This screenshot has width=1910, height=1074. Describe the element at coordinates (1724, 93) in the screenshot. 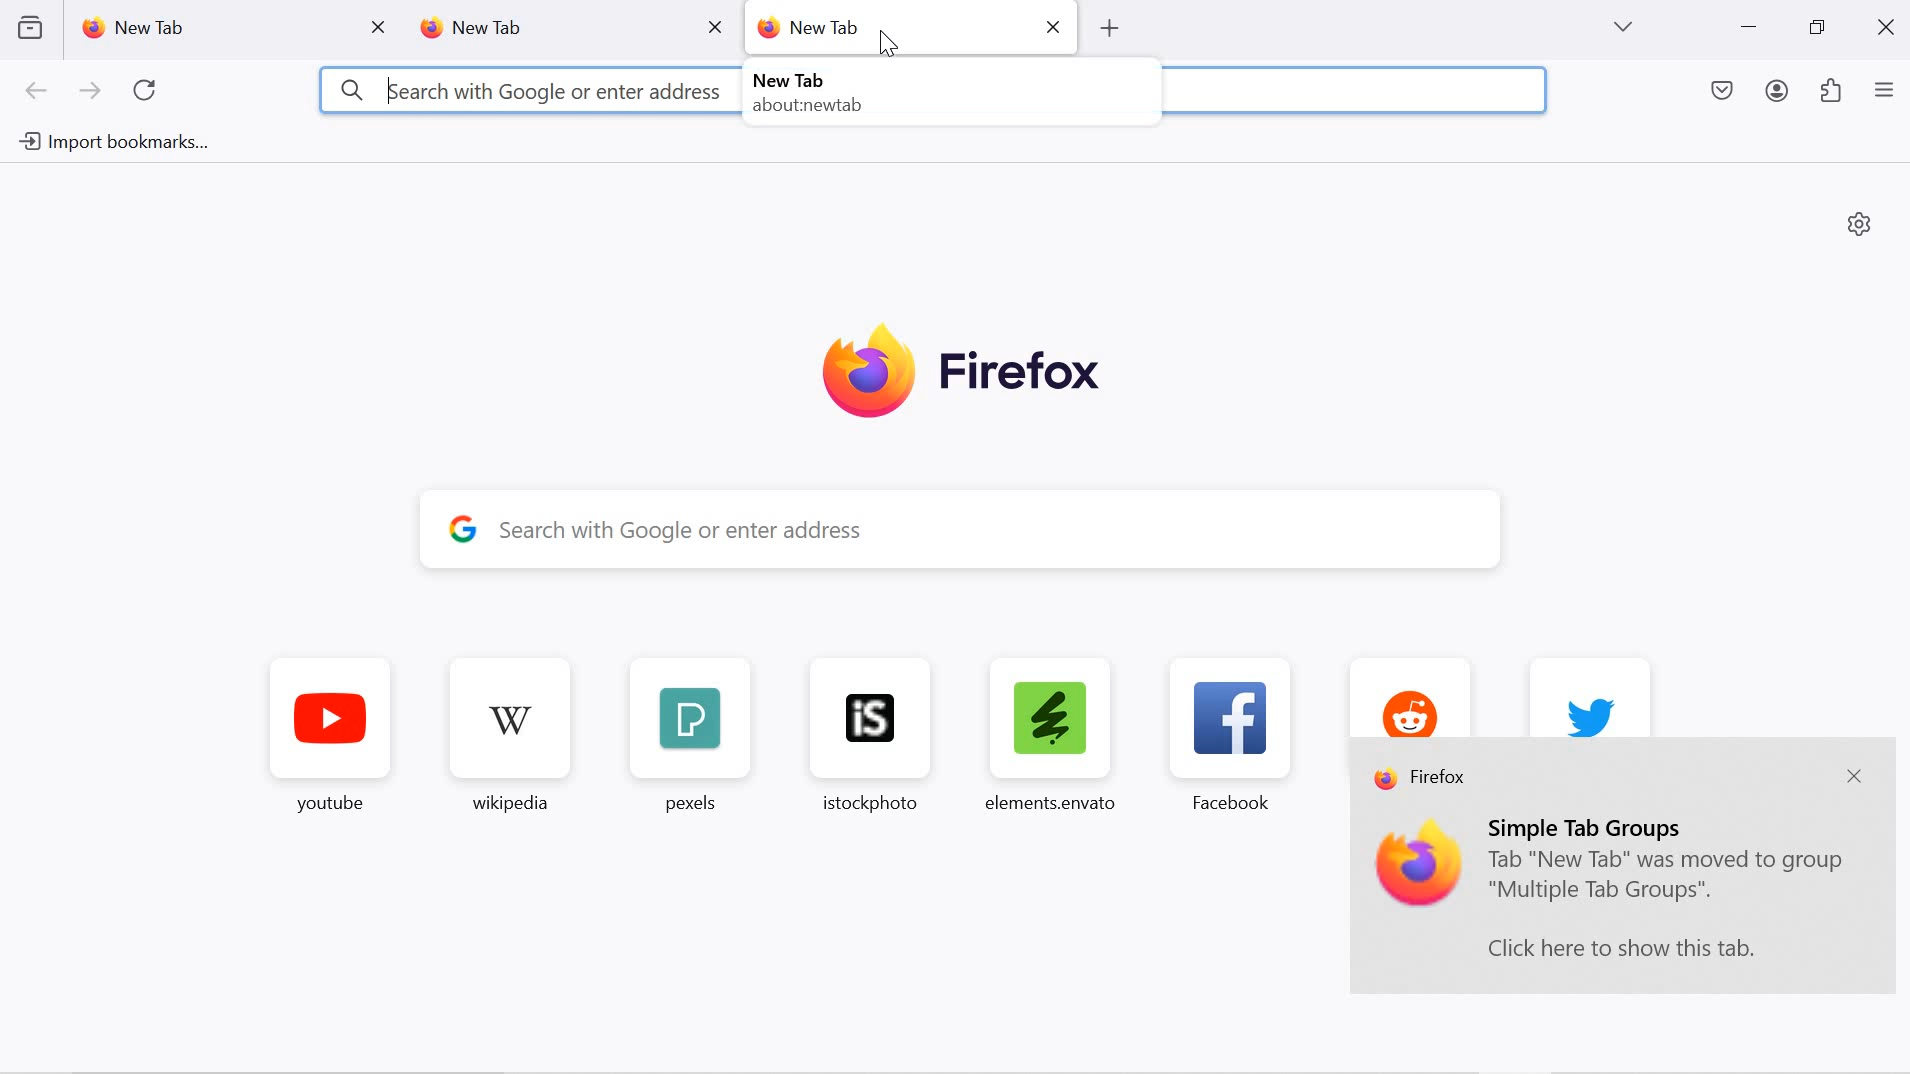

I see `save to pocket` at that location.